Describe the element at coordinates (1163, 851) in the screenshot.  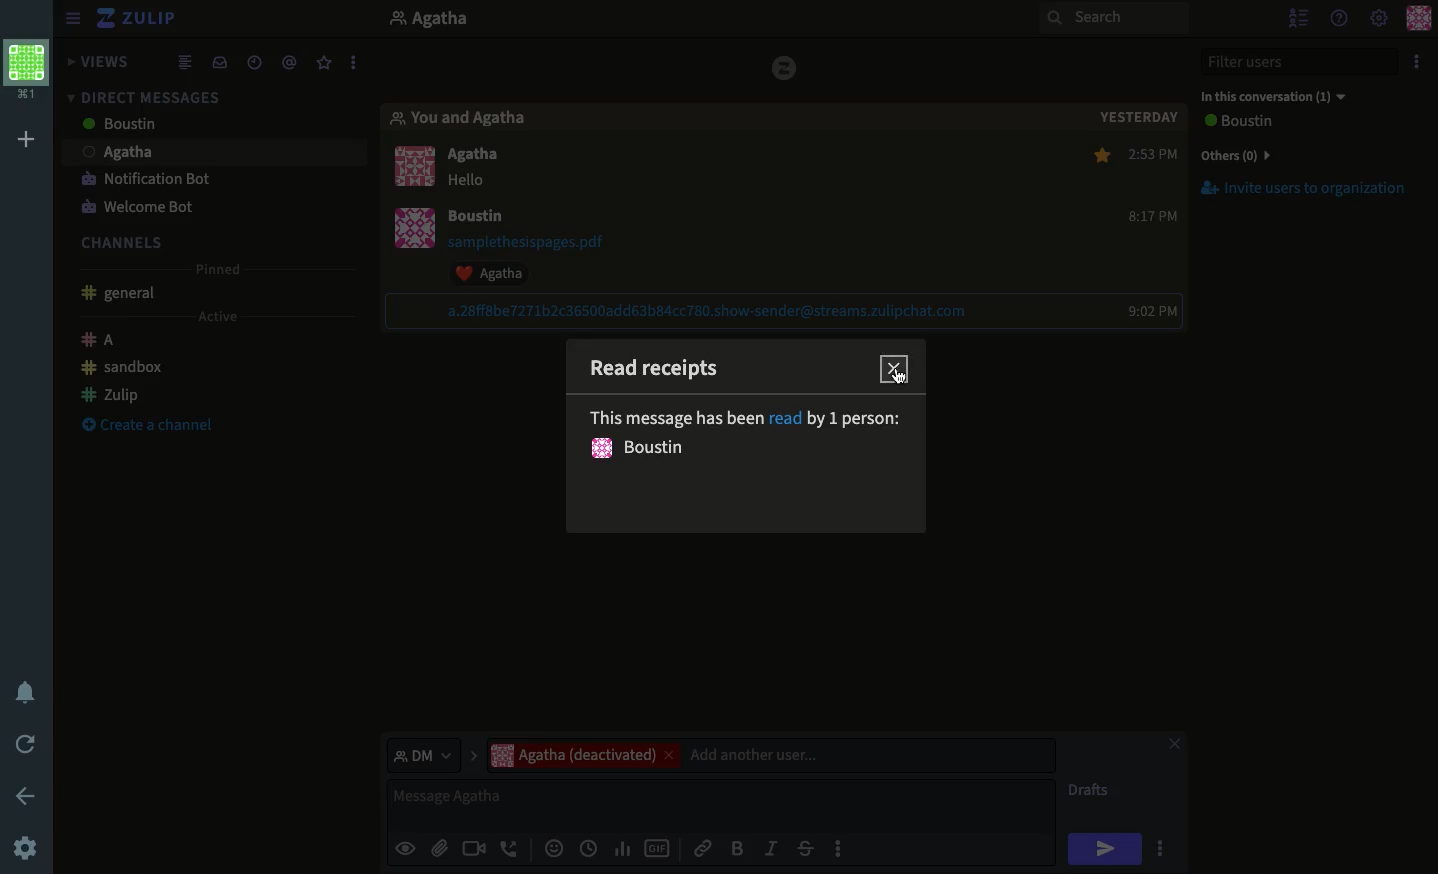
I see `options` at that location.